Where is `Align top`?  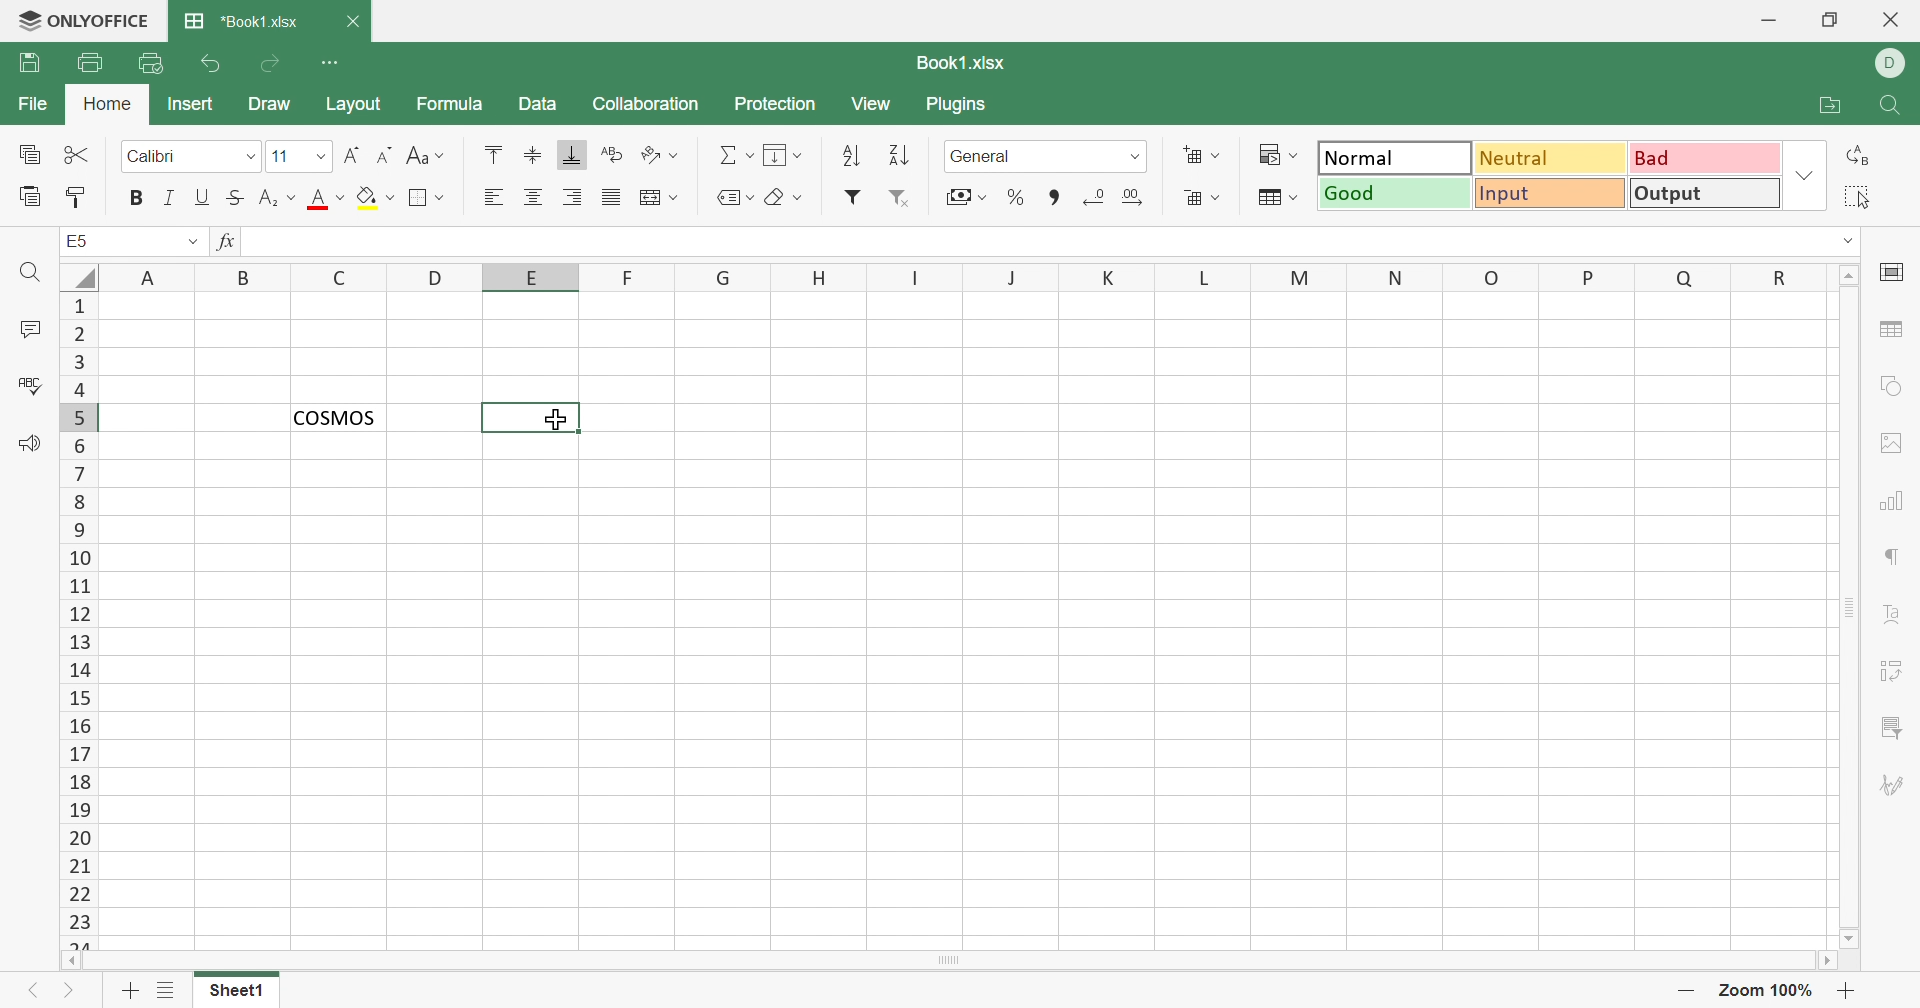
Align top is located at coordinates (498, 156).